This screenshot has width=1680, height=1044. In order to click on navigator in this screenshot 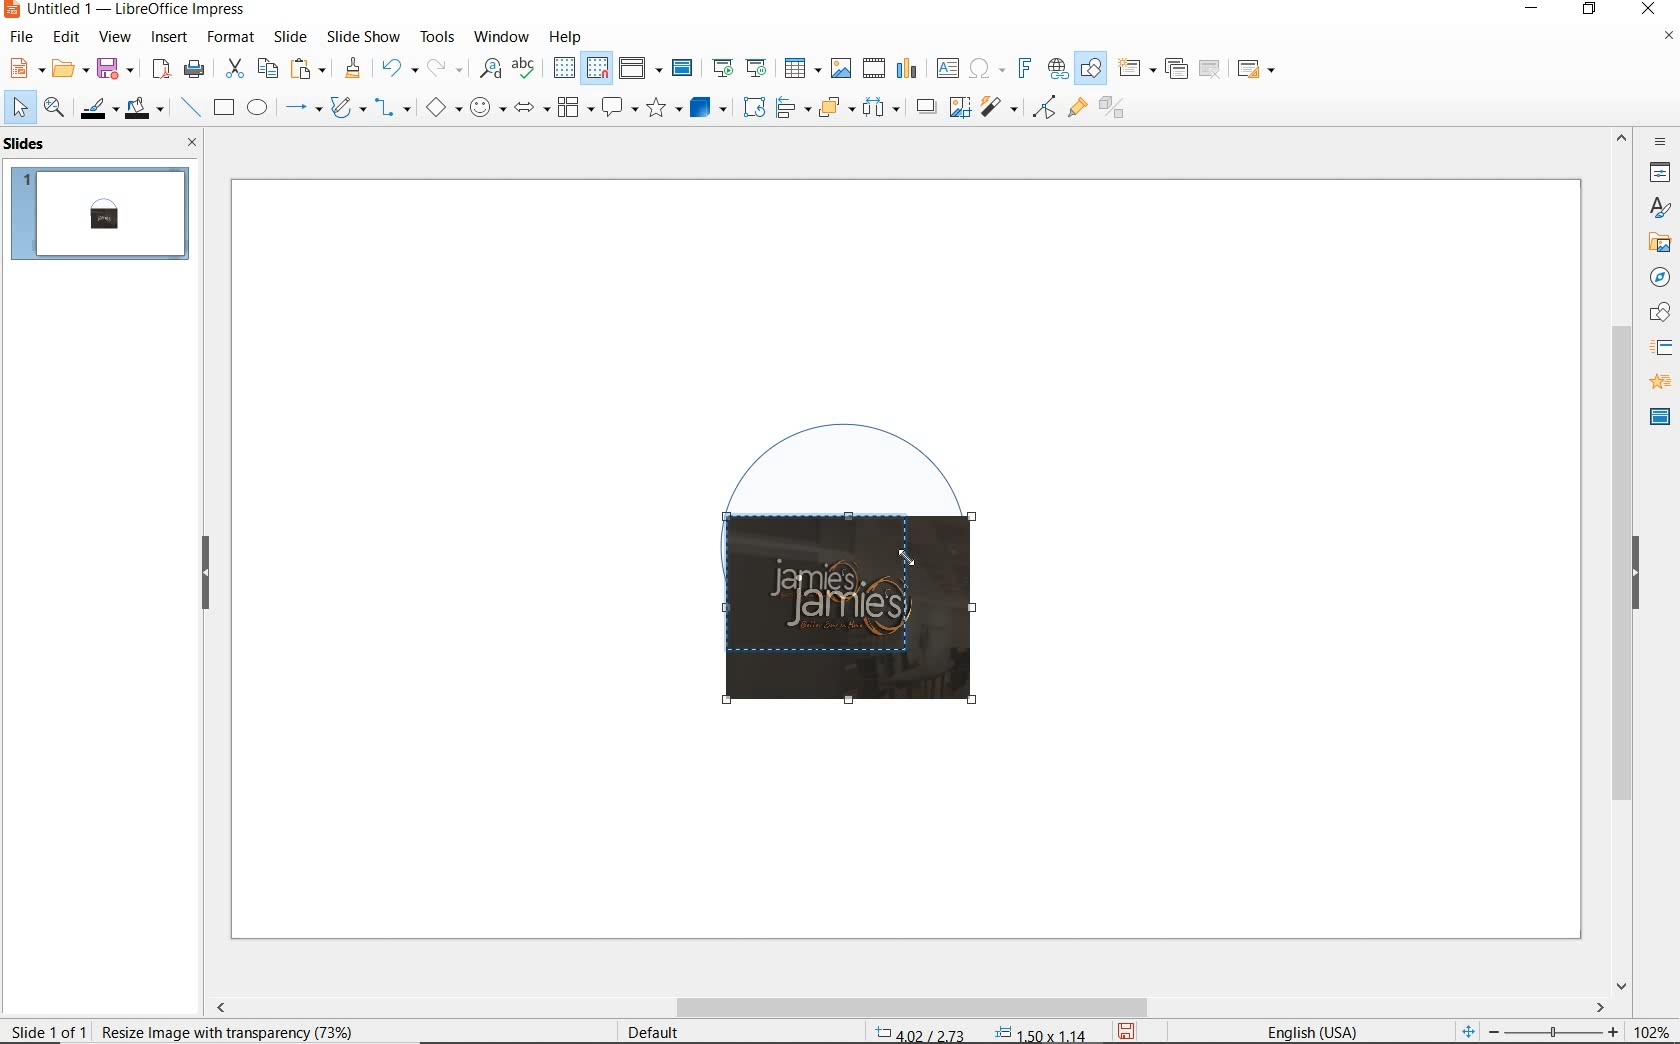, I will do `click(1658, 276)`.